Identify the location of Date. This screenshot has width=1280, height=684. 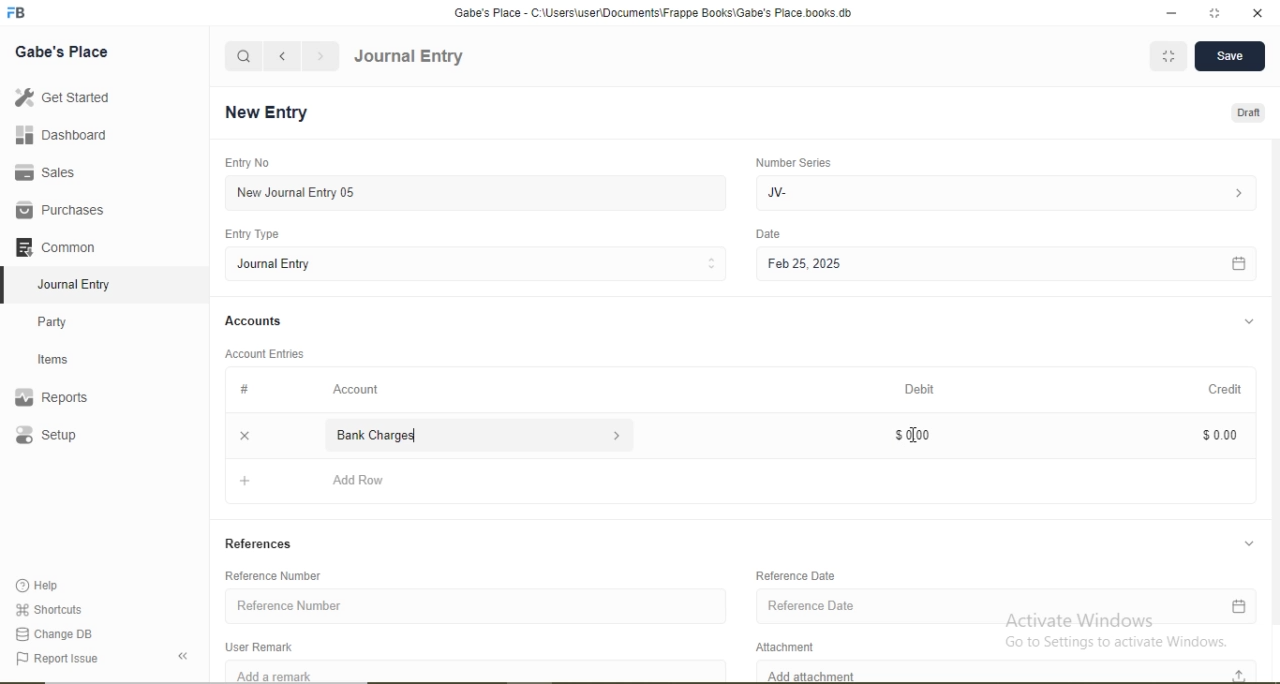
(769, 234).